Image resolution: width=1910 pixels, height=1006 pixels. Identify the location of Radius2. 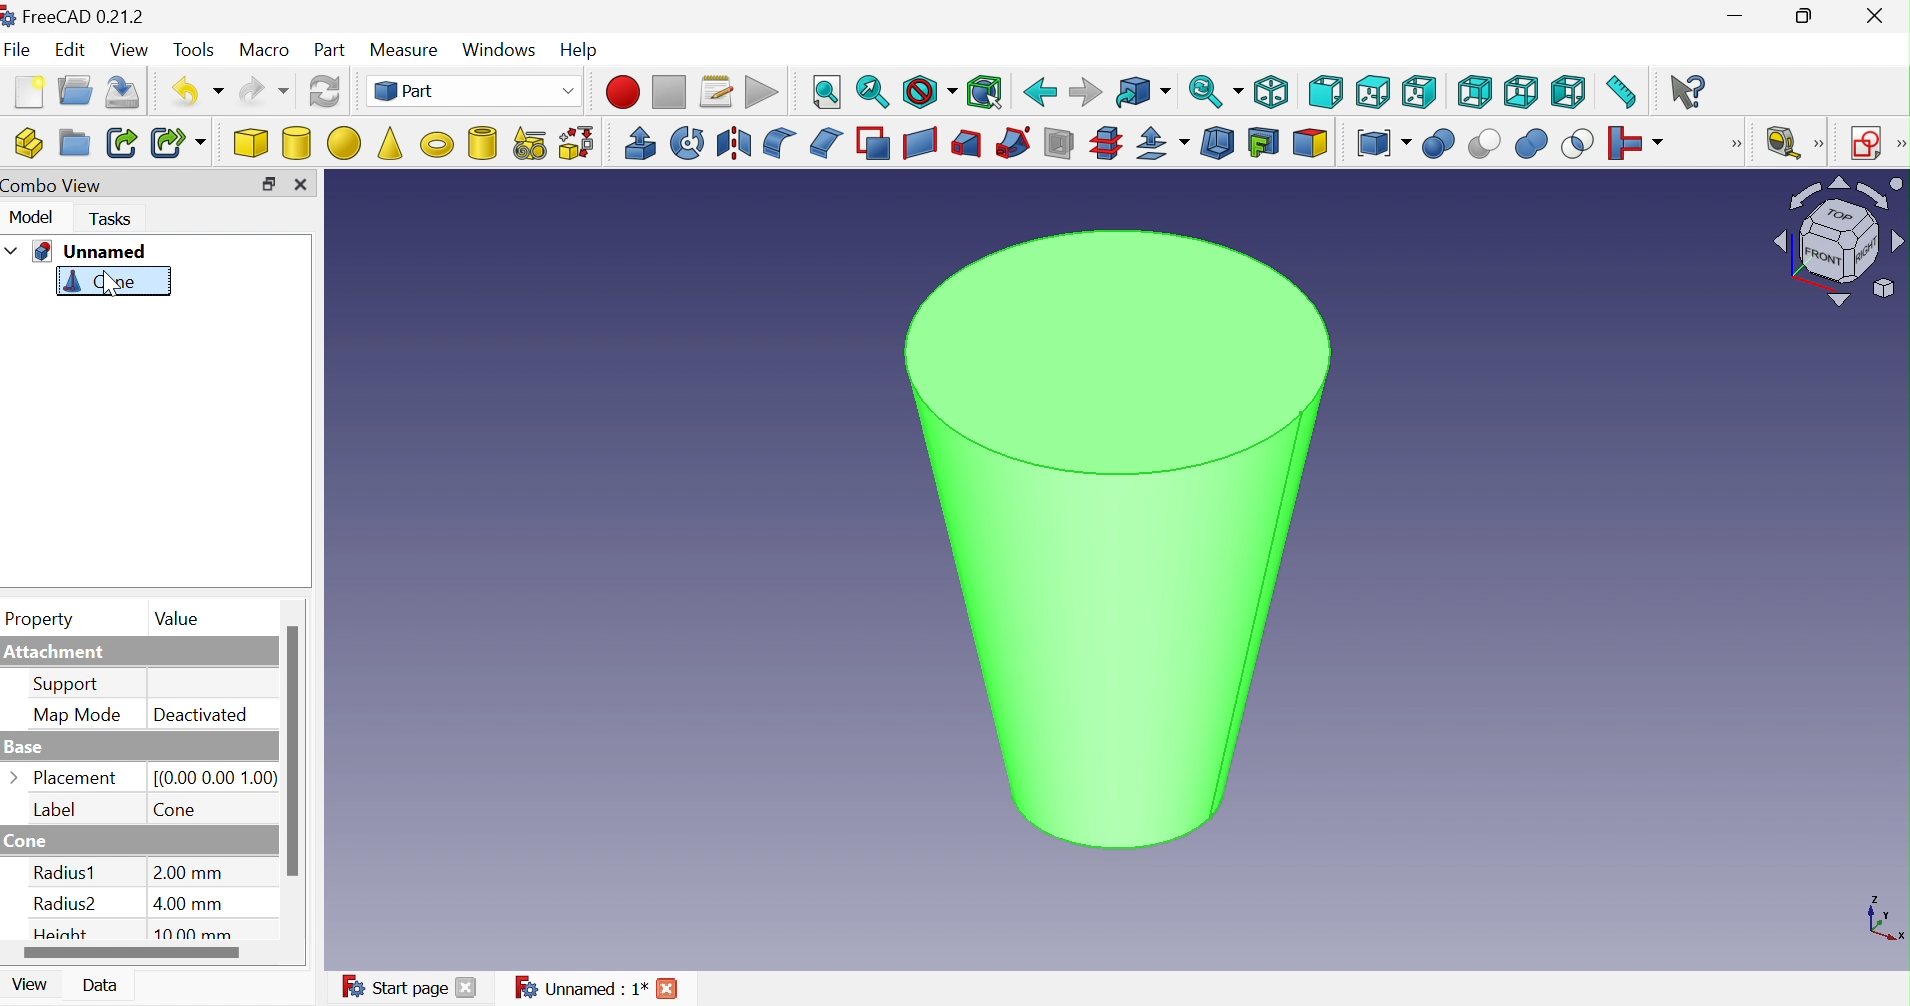
(69, 908).